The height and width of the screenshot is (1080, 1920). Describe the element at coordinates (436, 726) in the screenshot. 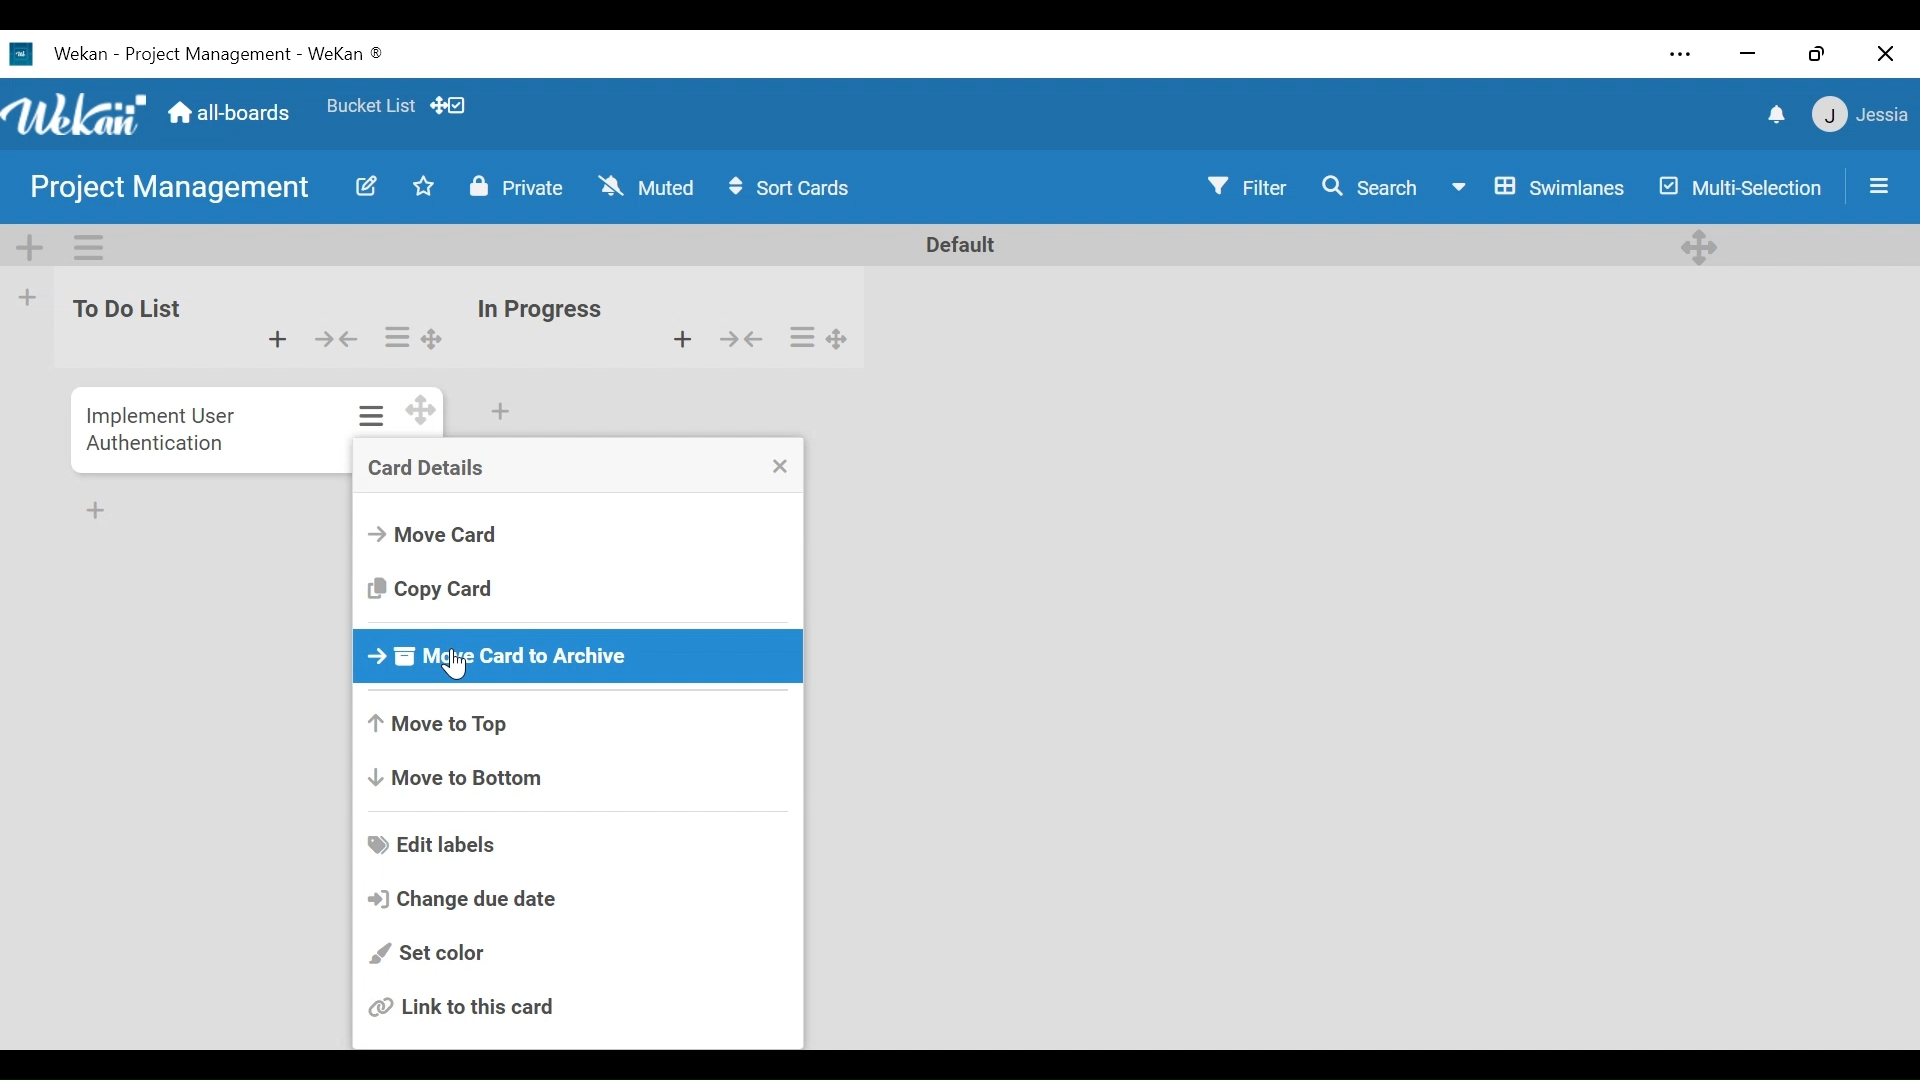

I see `Move to Top` at that location.